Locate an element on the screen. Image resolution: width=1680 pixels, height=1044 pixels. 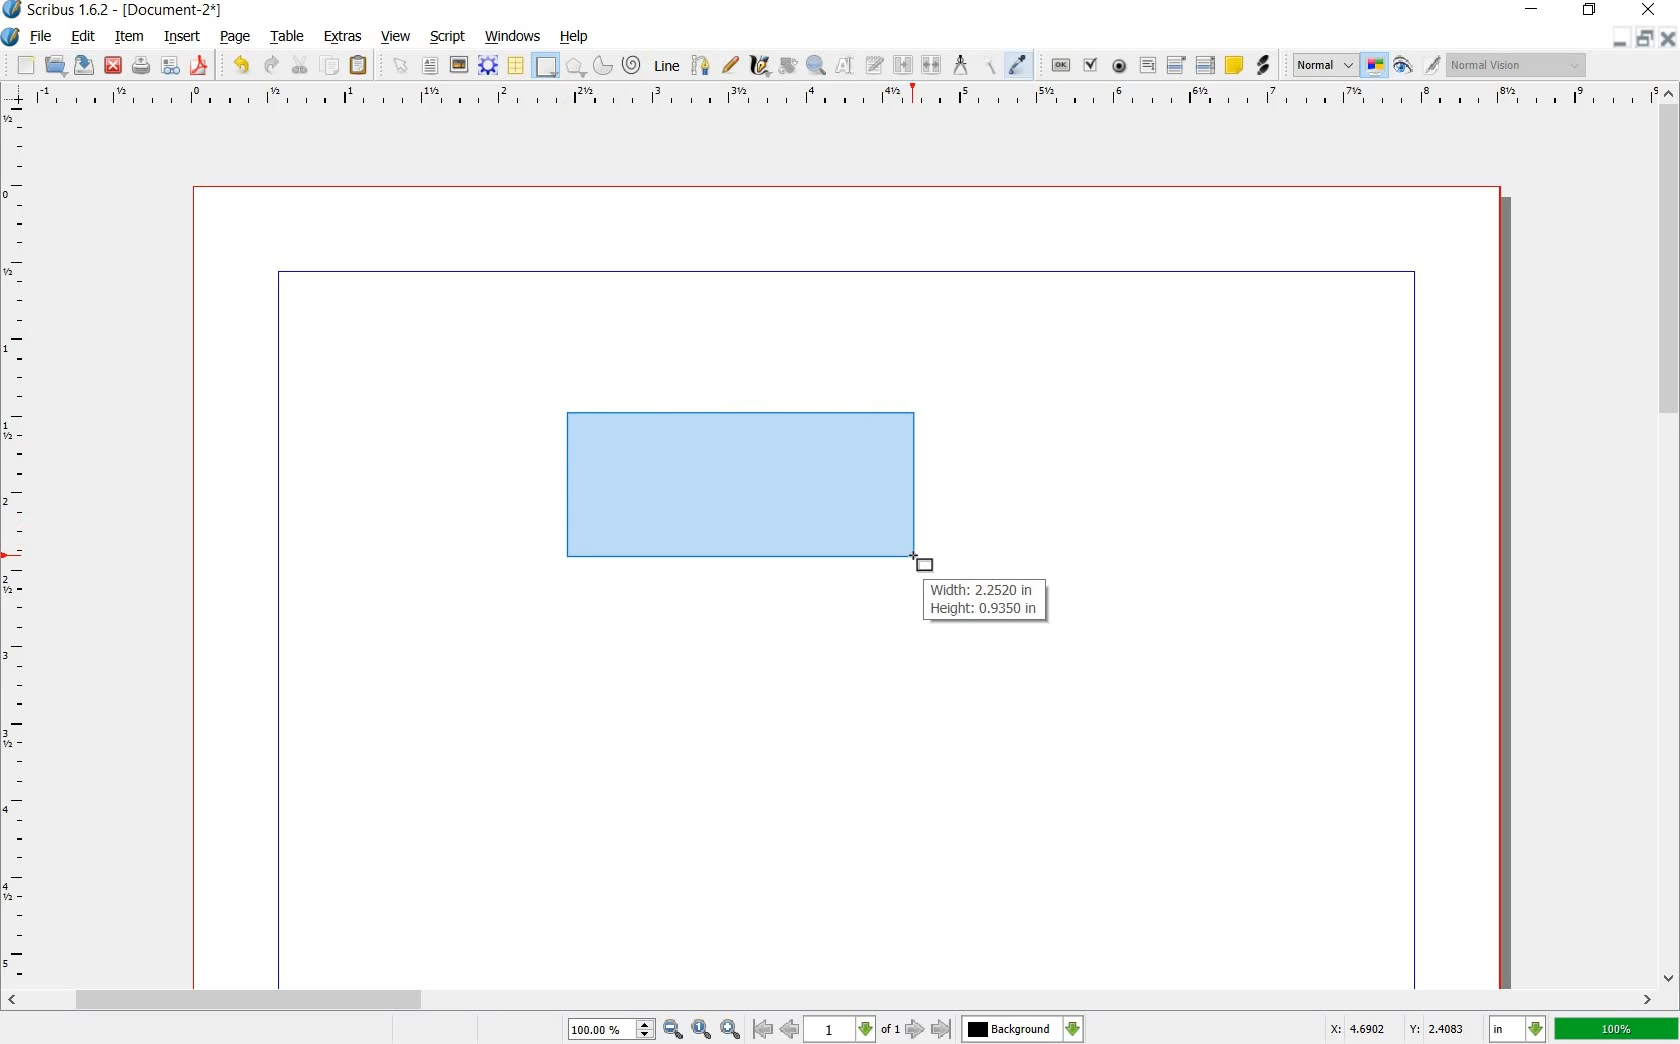
PDF LIST BOX is located at coordinates (1204, 65).